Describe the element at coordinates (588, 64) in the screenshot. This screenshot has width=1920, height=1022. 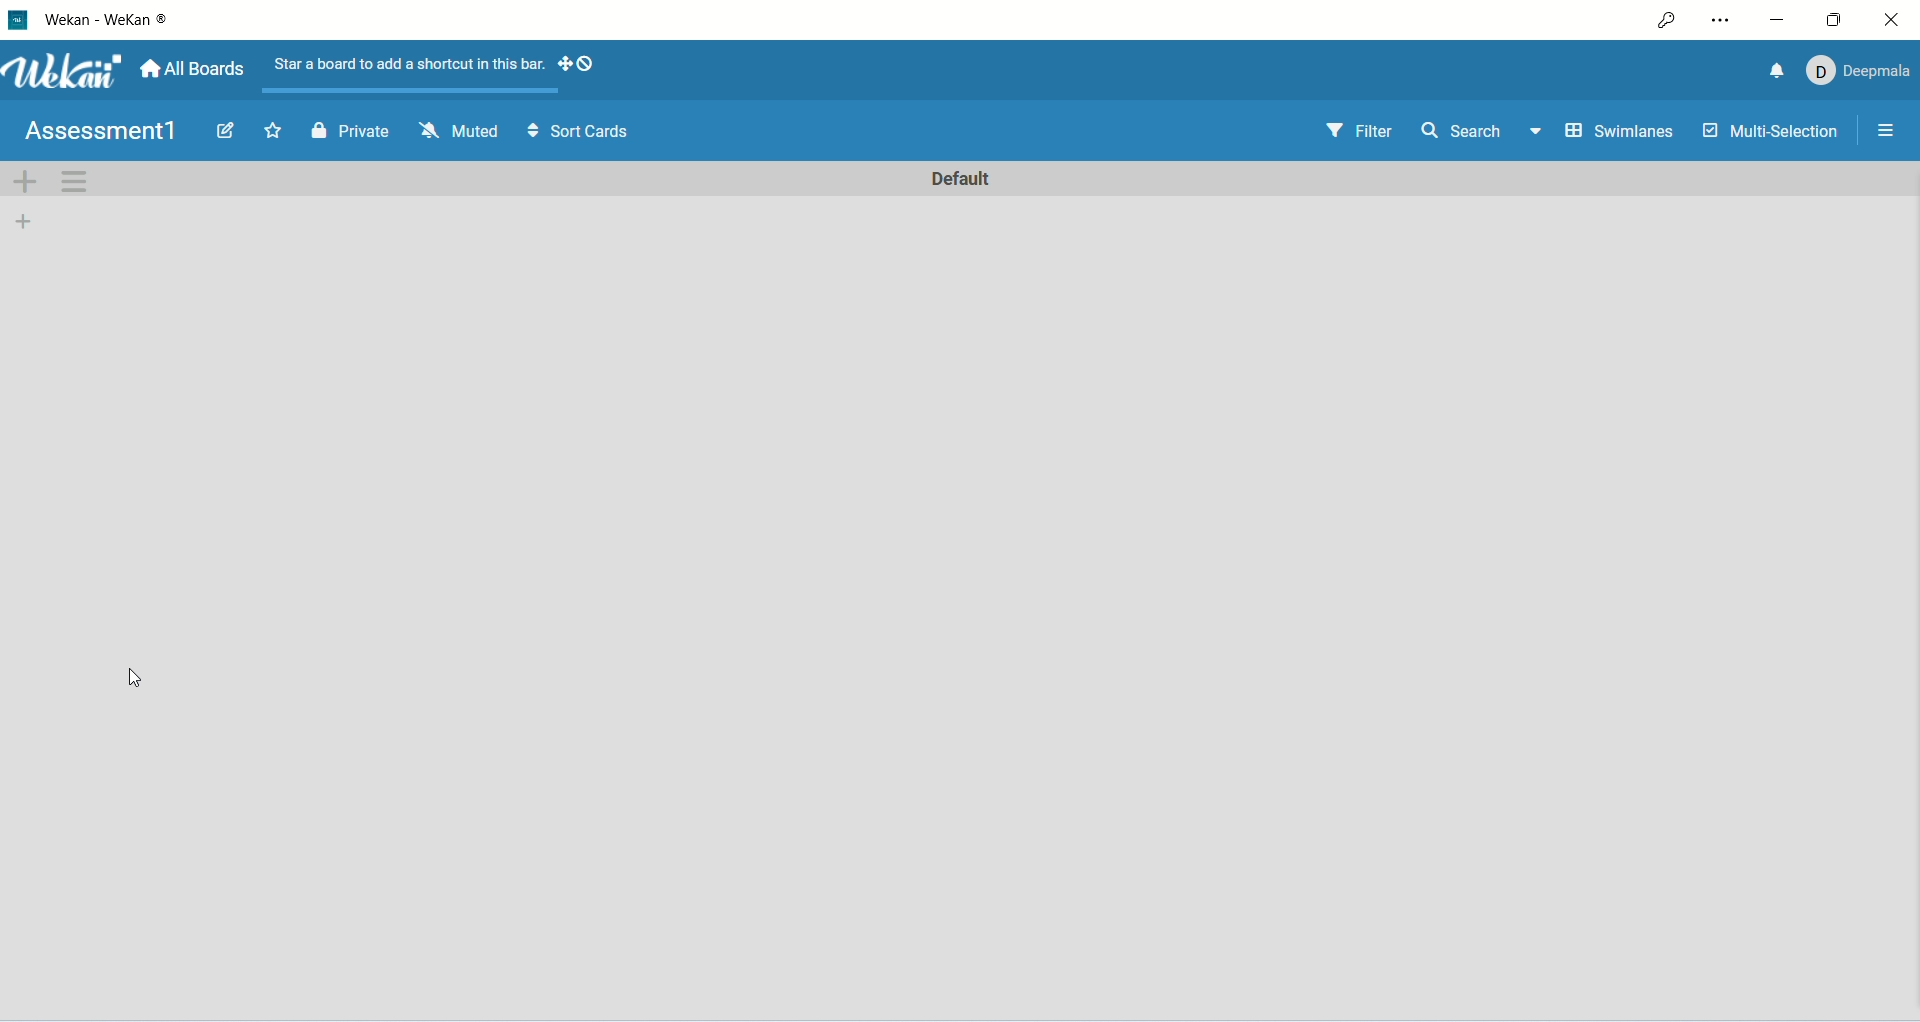
I see `show-desktop-drag-handles` at that location.